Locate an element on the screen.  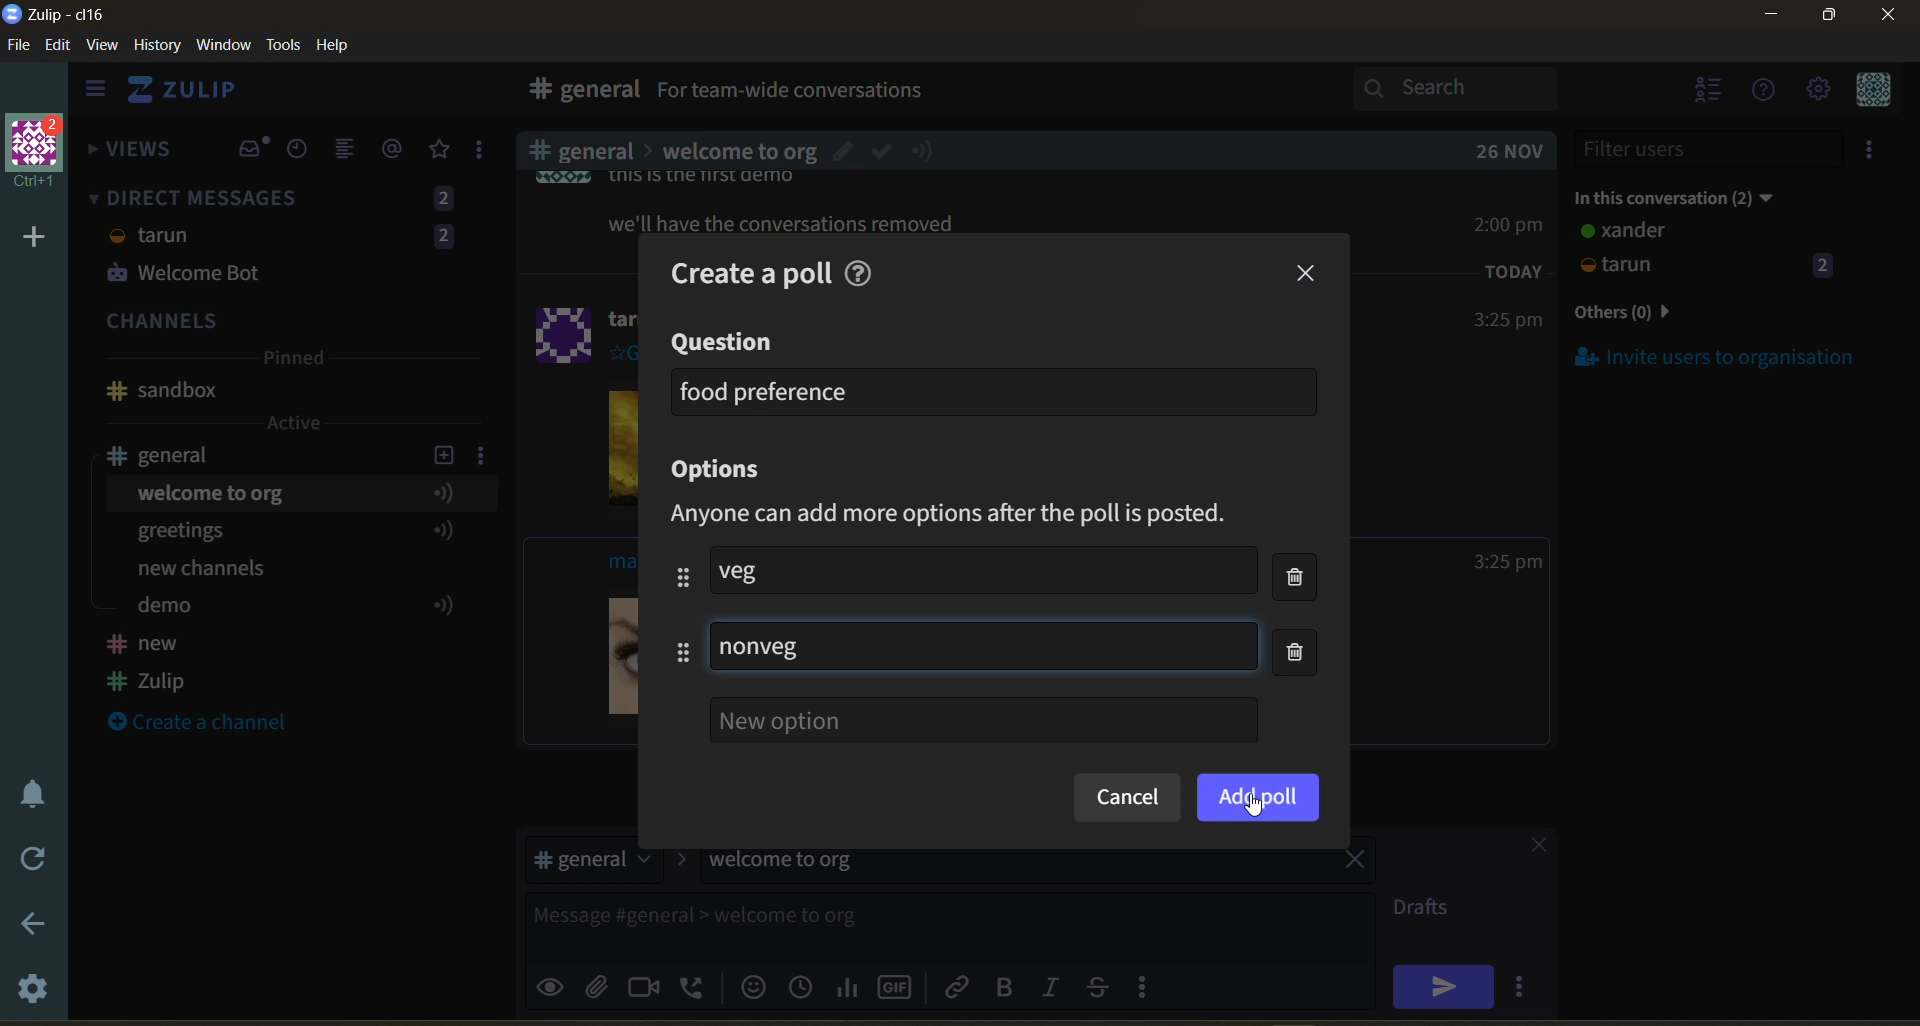
upload files is located at coordinates (603, 984).